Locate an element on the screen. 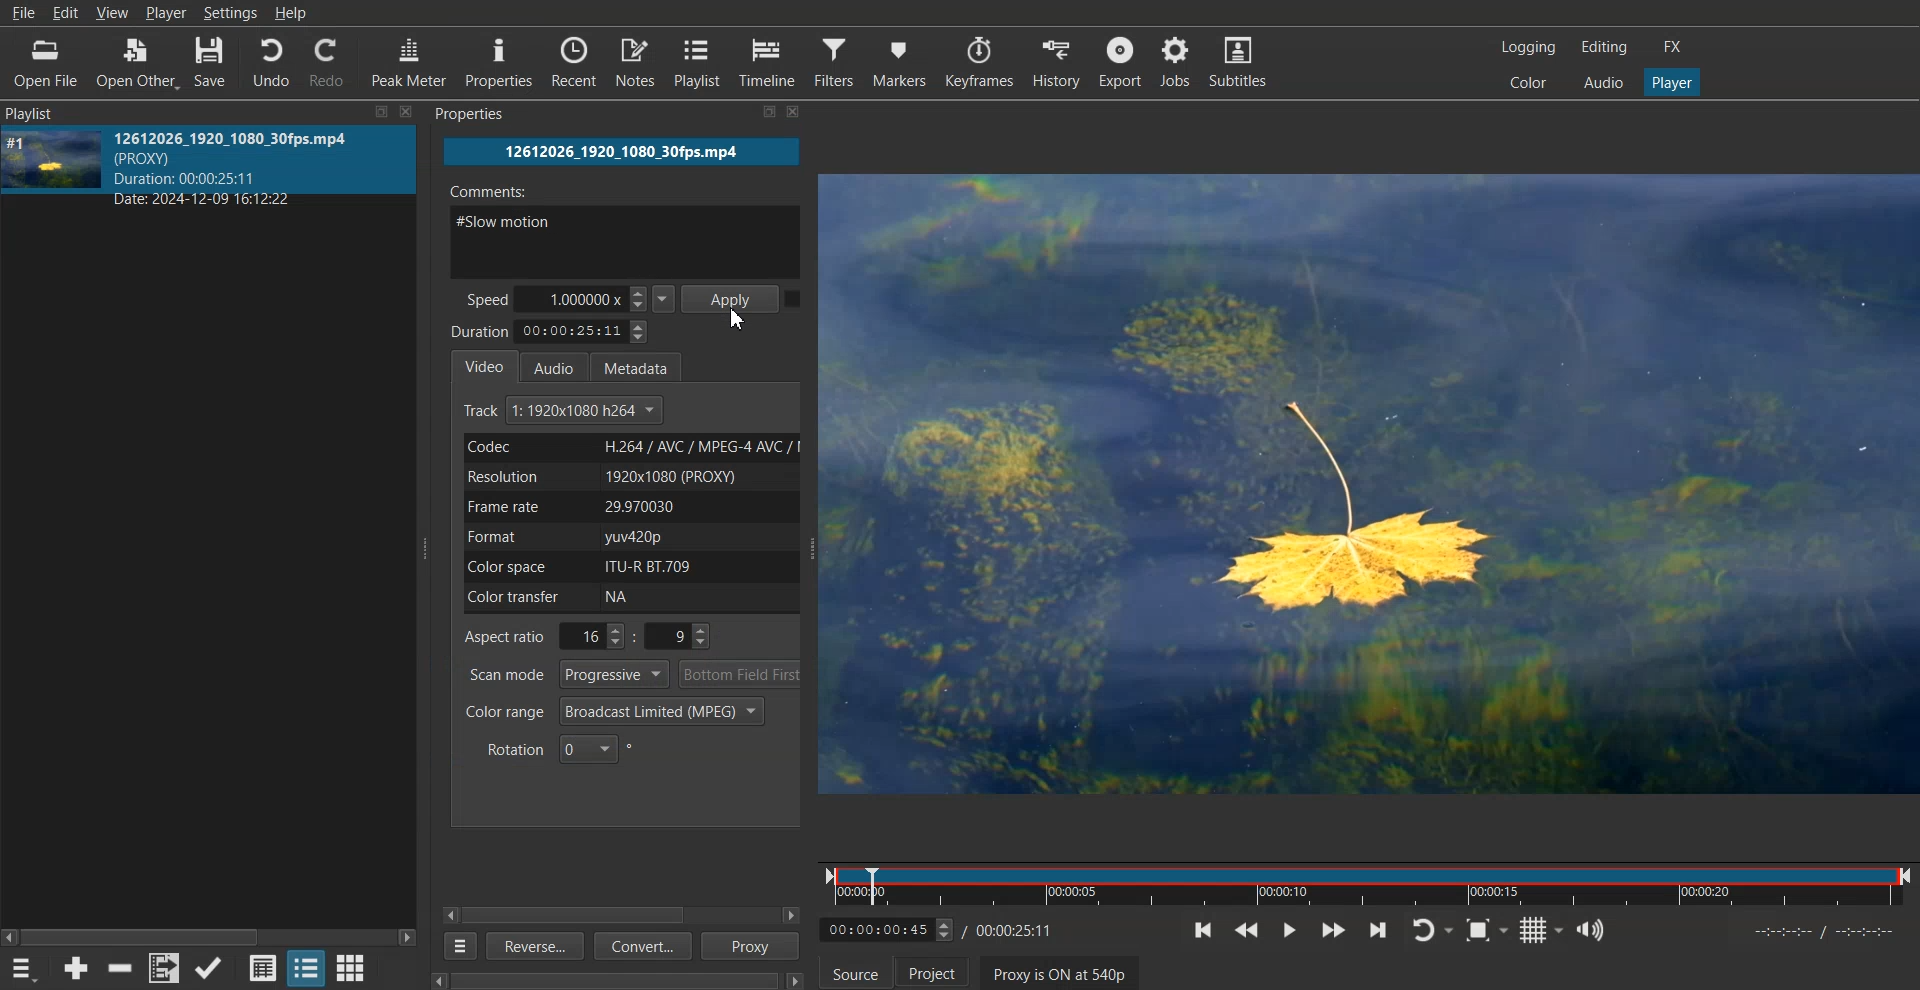 The width and height of the screenshot is (1920, 990). Color range Broadcast limited is located at coordinates (614, 711).